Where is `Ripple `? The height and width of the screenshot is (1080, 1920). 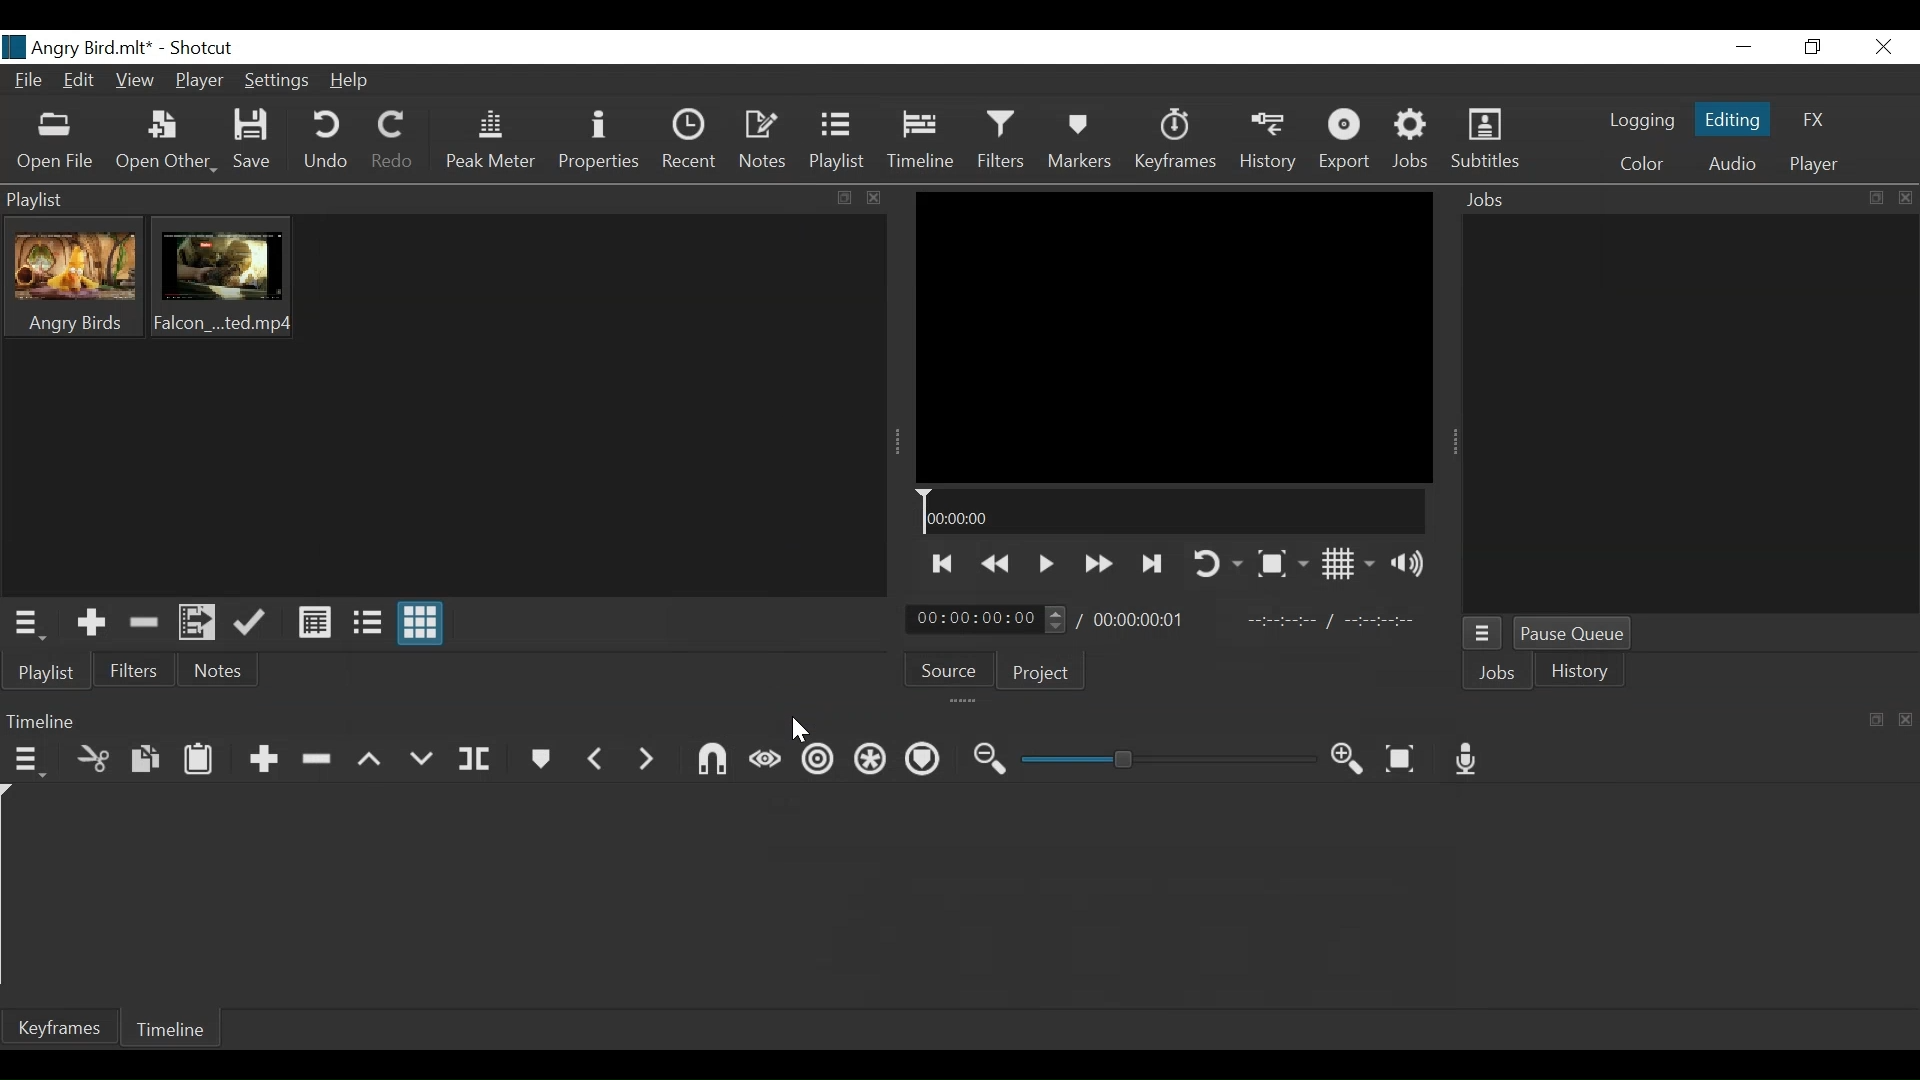
Ripple  is located at coordinates (818, 760).